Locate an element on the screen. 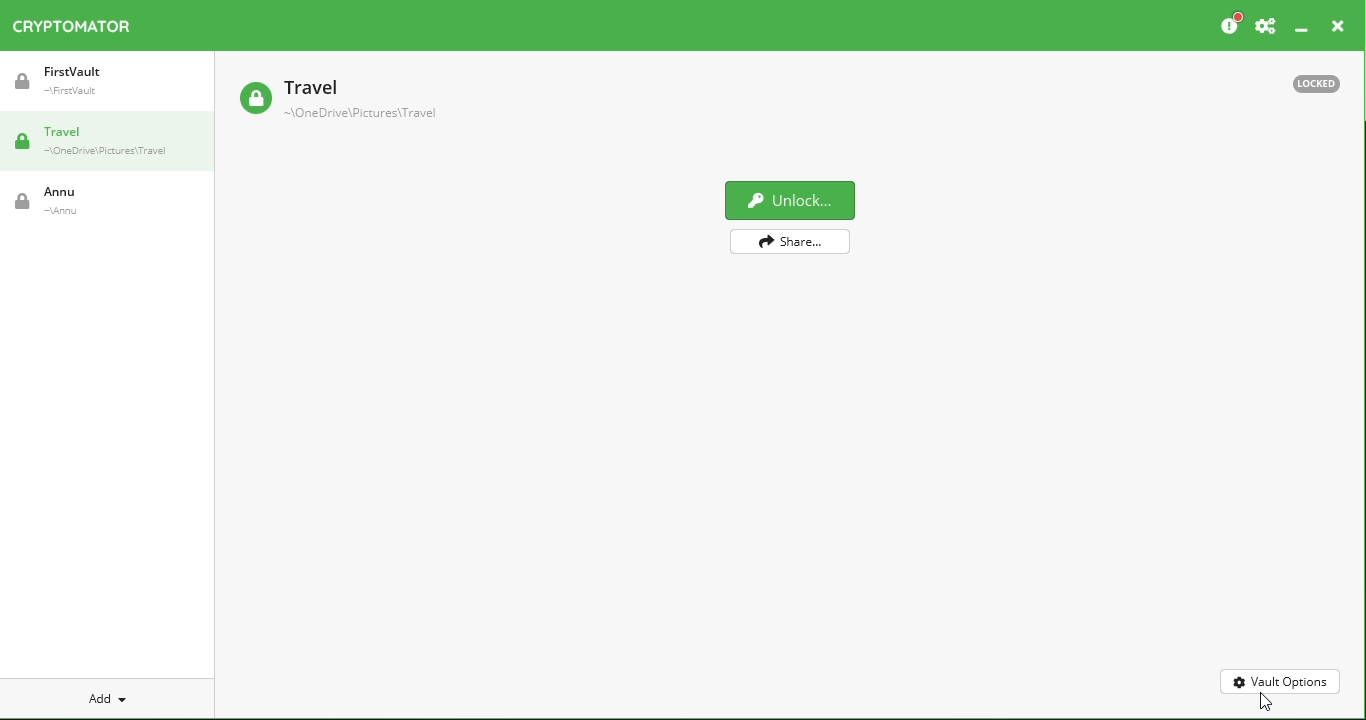 The width and height of the screenshot is (1366, 720). Travel Vault is located at coordinates (367, 100).